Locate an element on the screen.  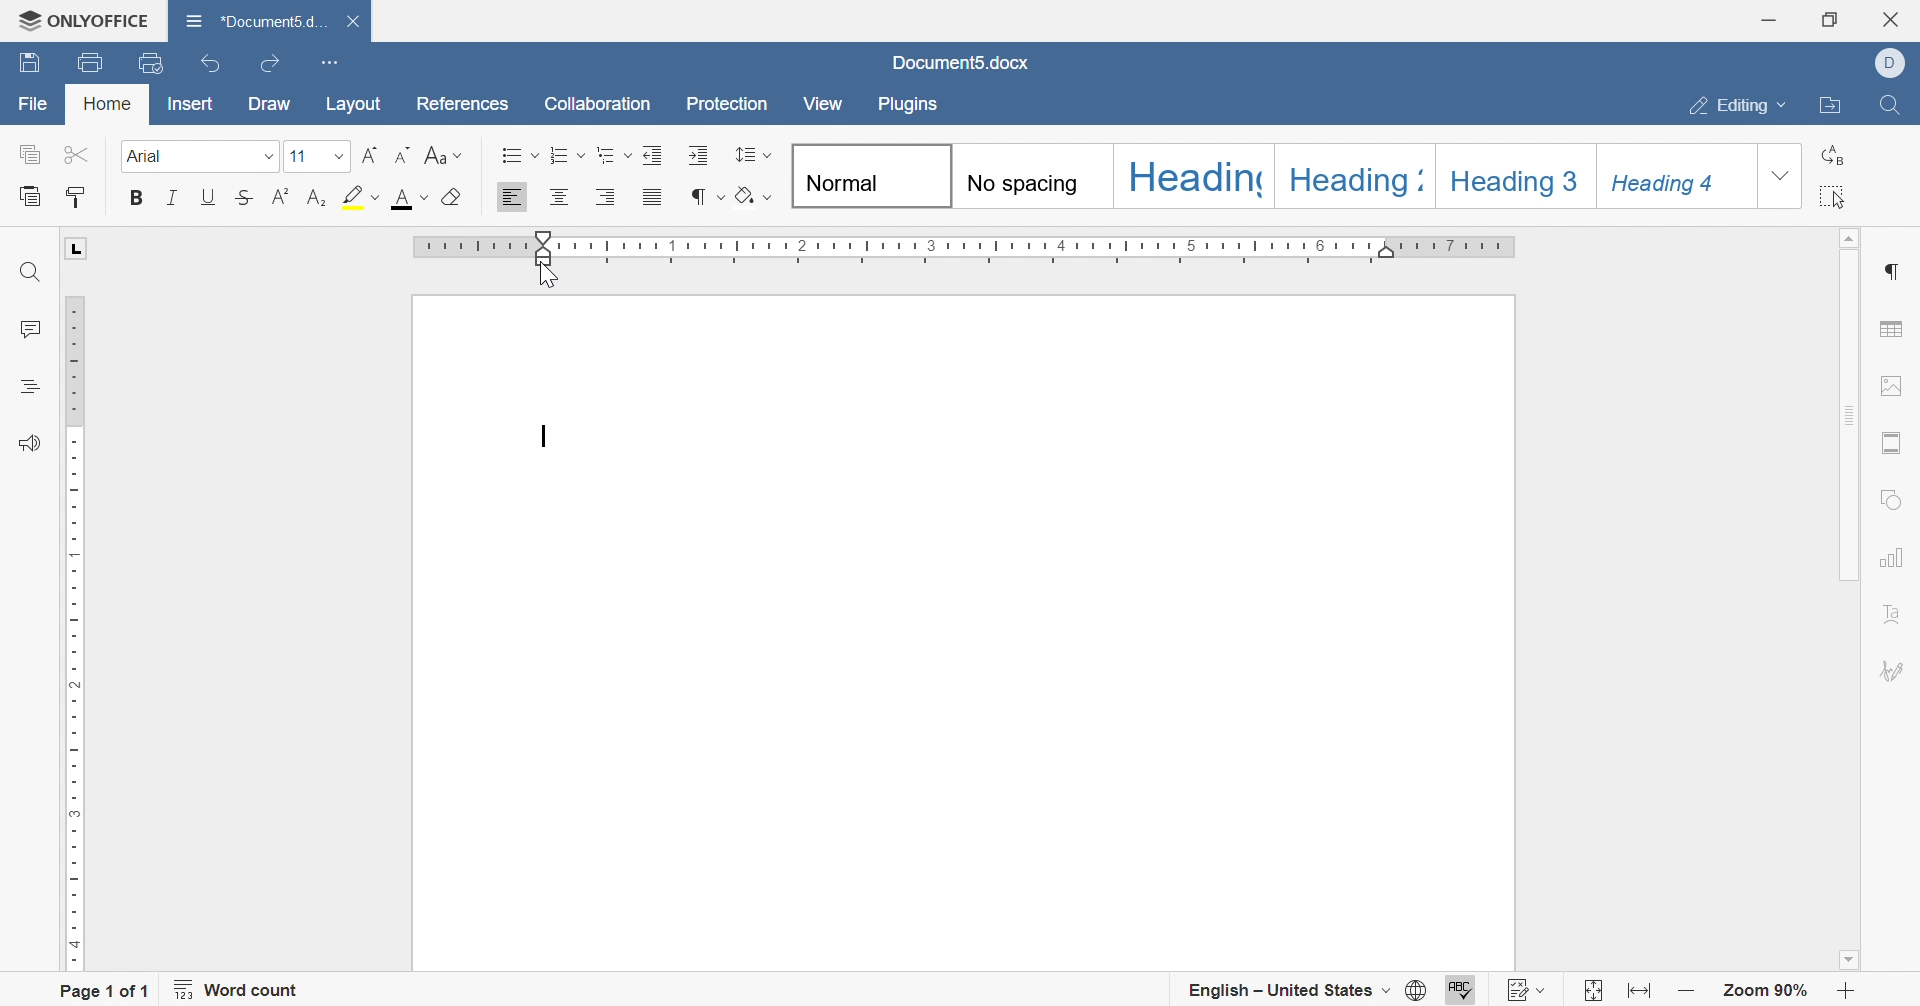
drop down is located at coordinates (1781, 178).